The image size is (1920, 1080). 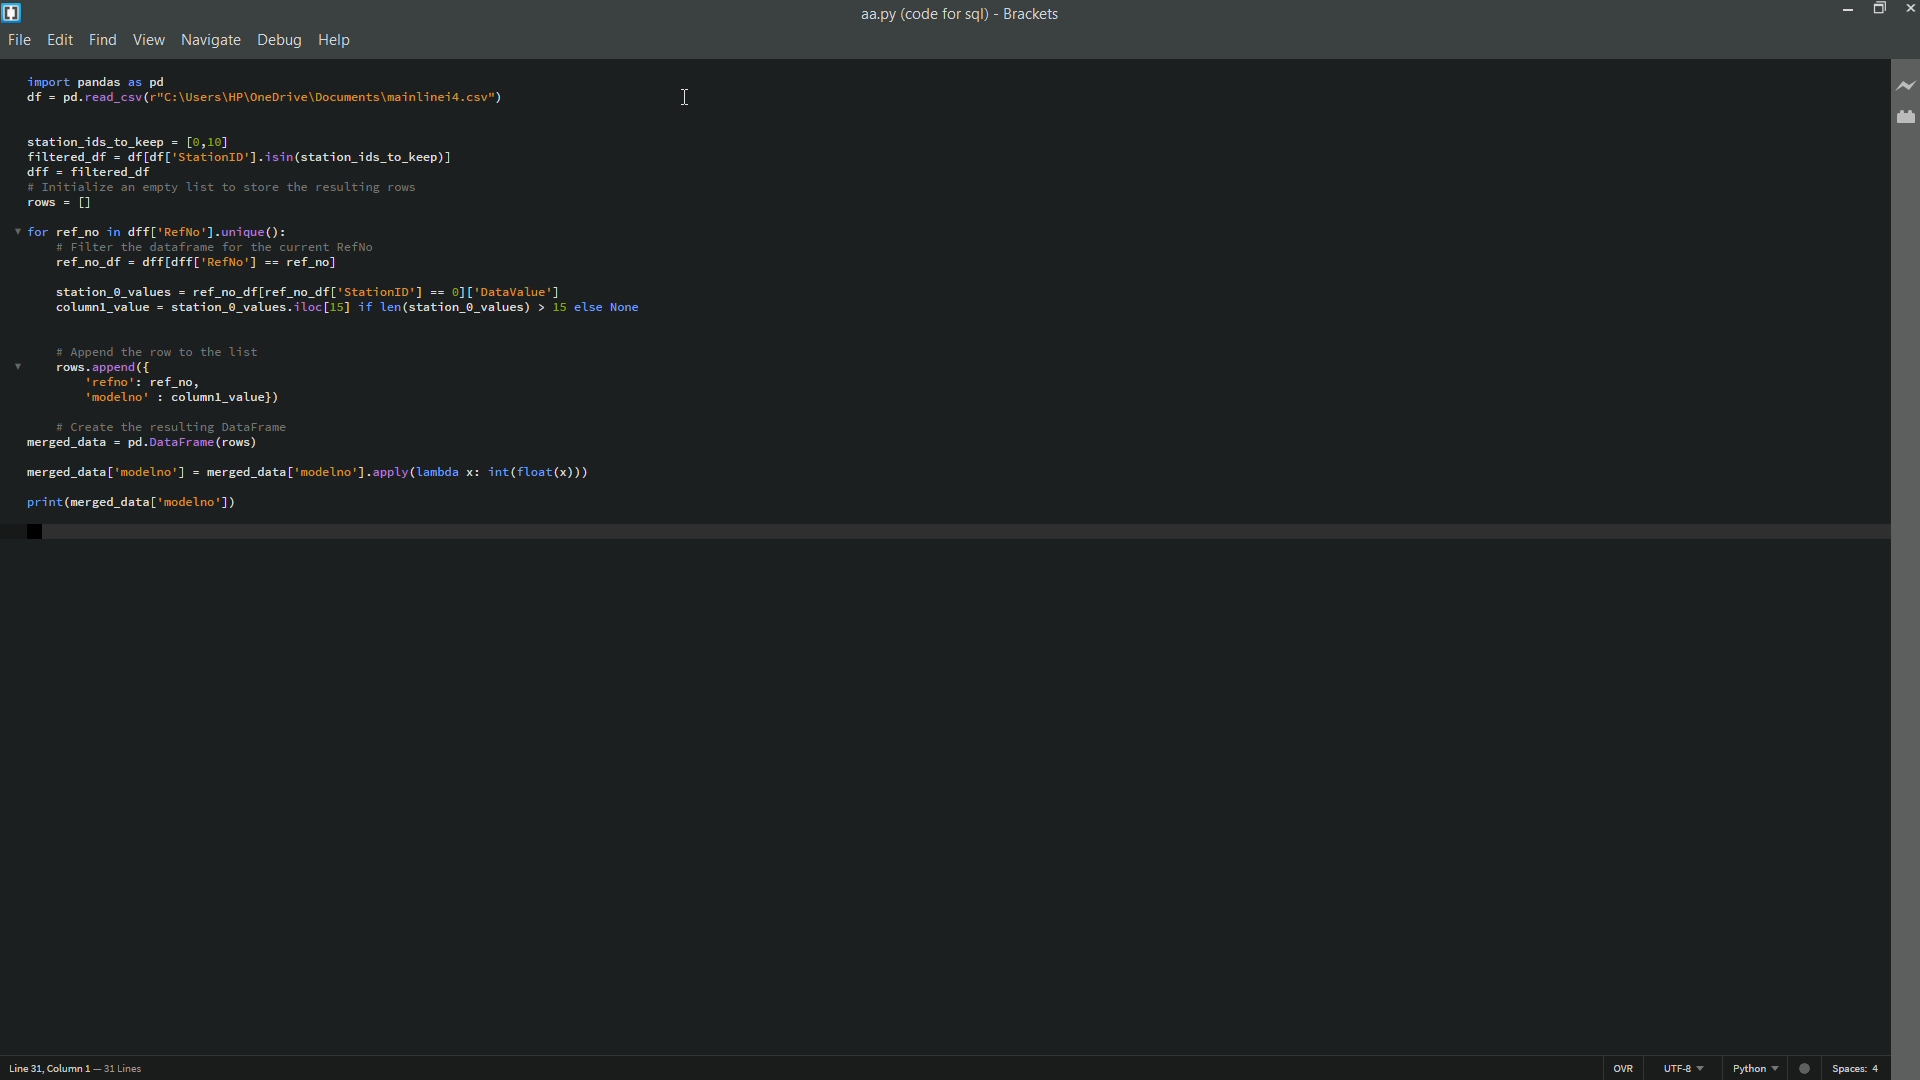 I want to click on maximize button, so click(x=1875, y=10).